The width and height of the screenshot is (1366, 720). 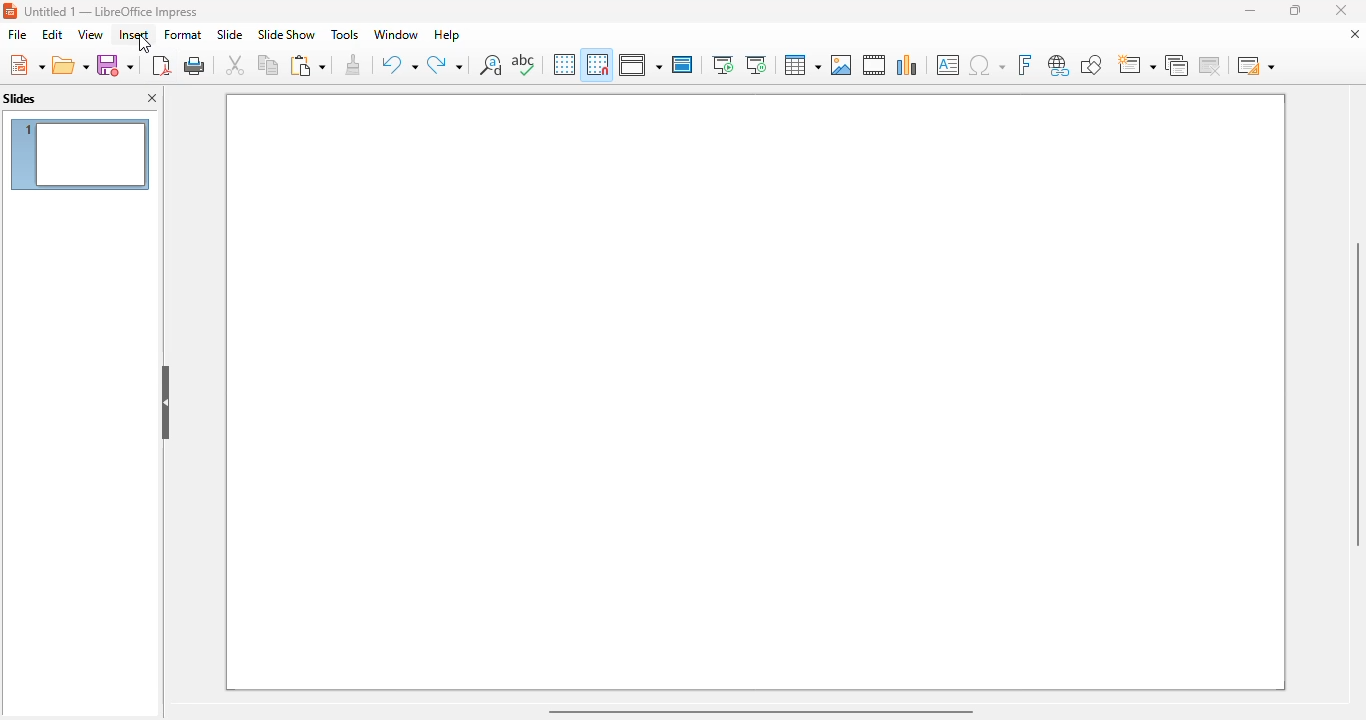 What do you see at coordinates (445, 65) in the screenshot?
I see `redo` at bounding box center [445, 65].